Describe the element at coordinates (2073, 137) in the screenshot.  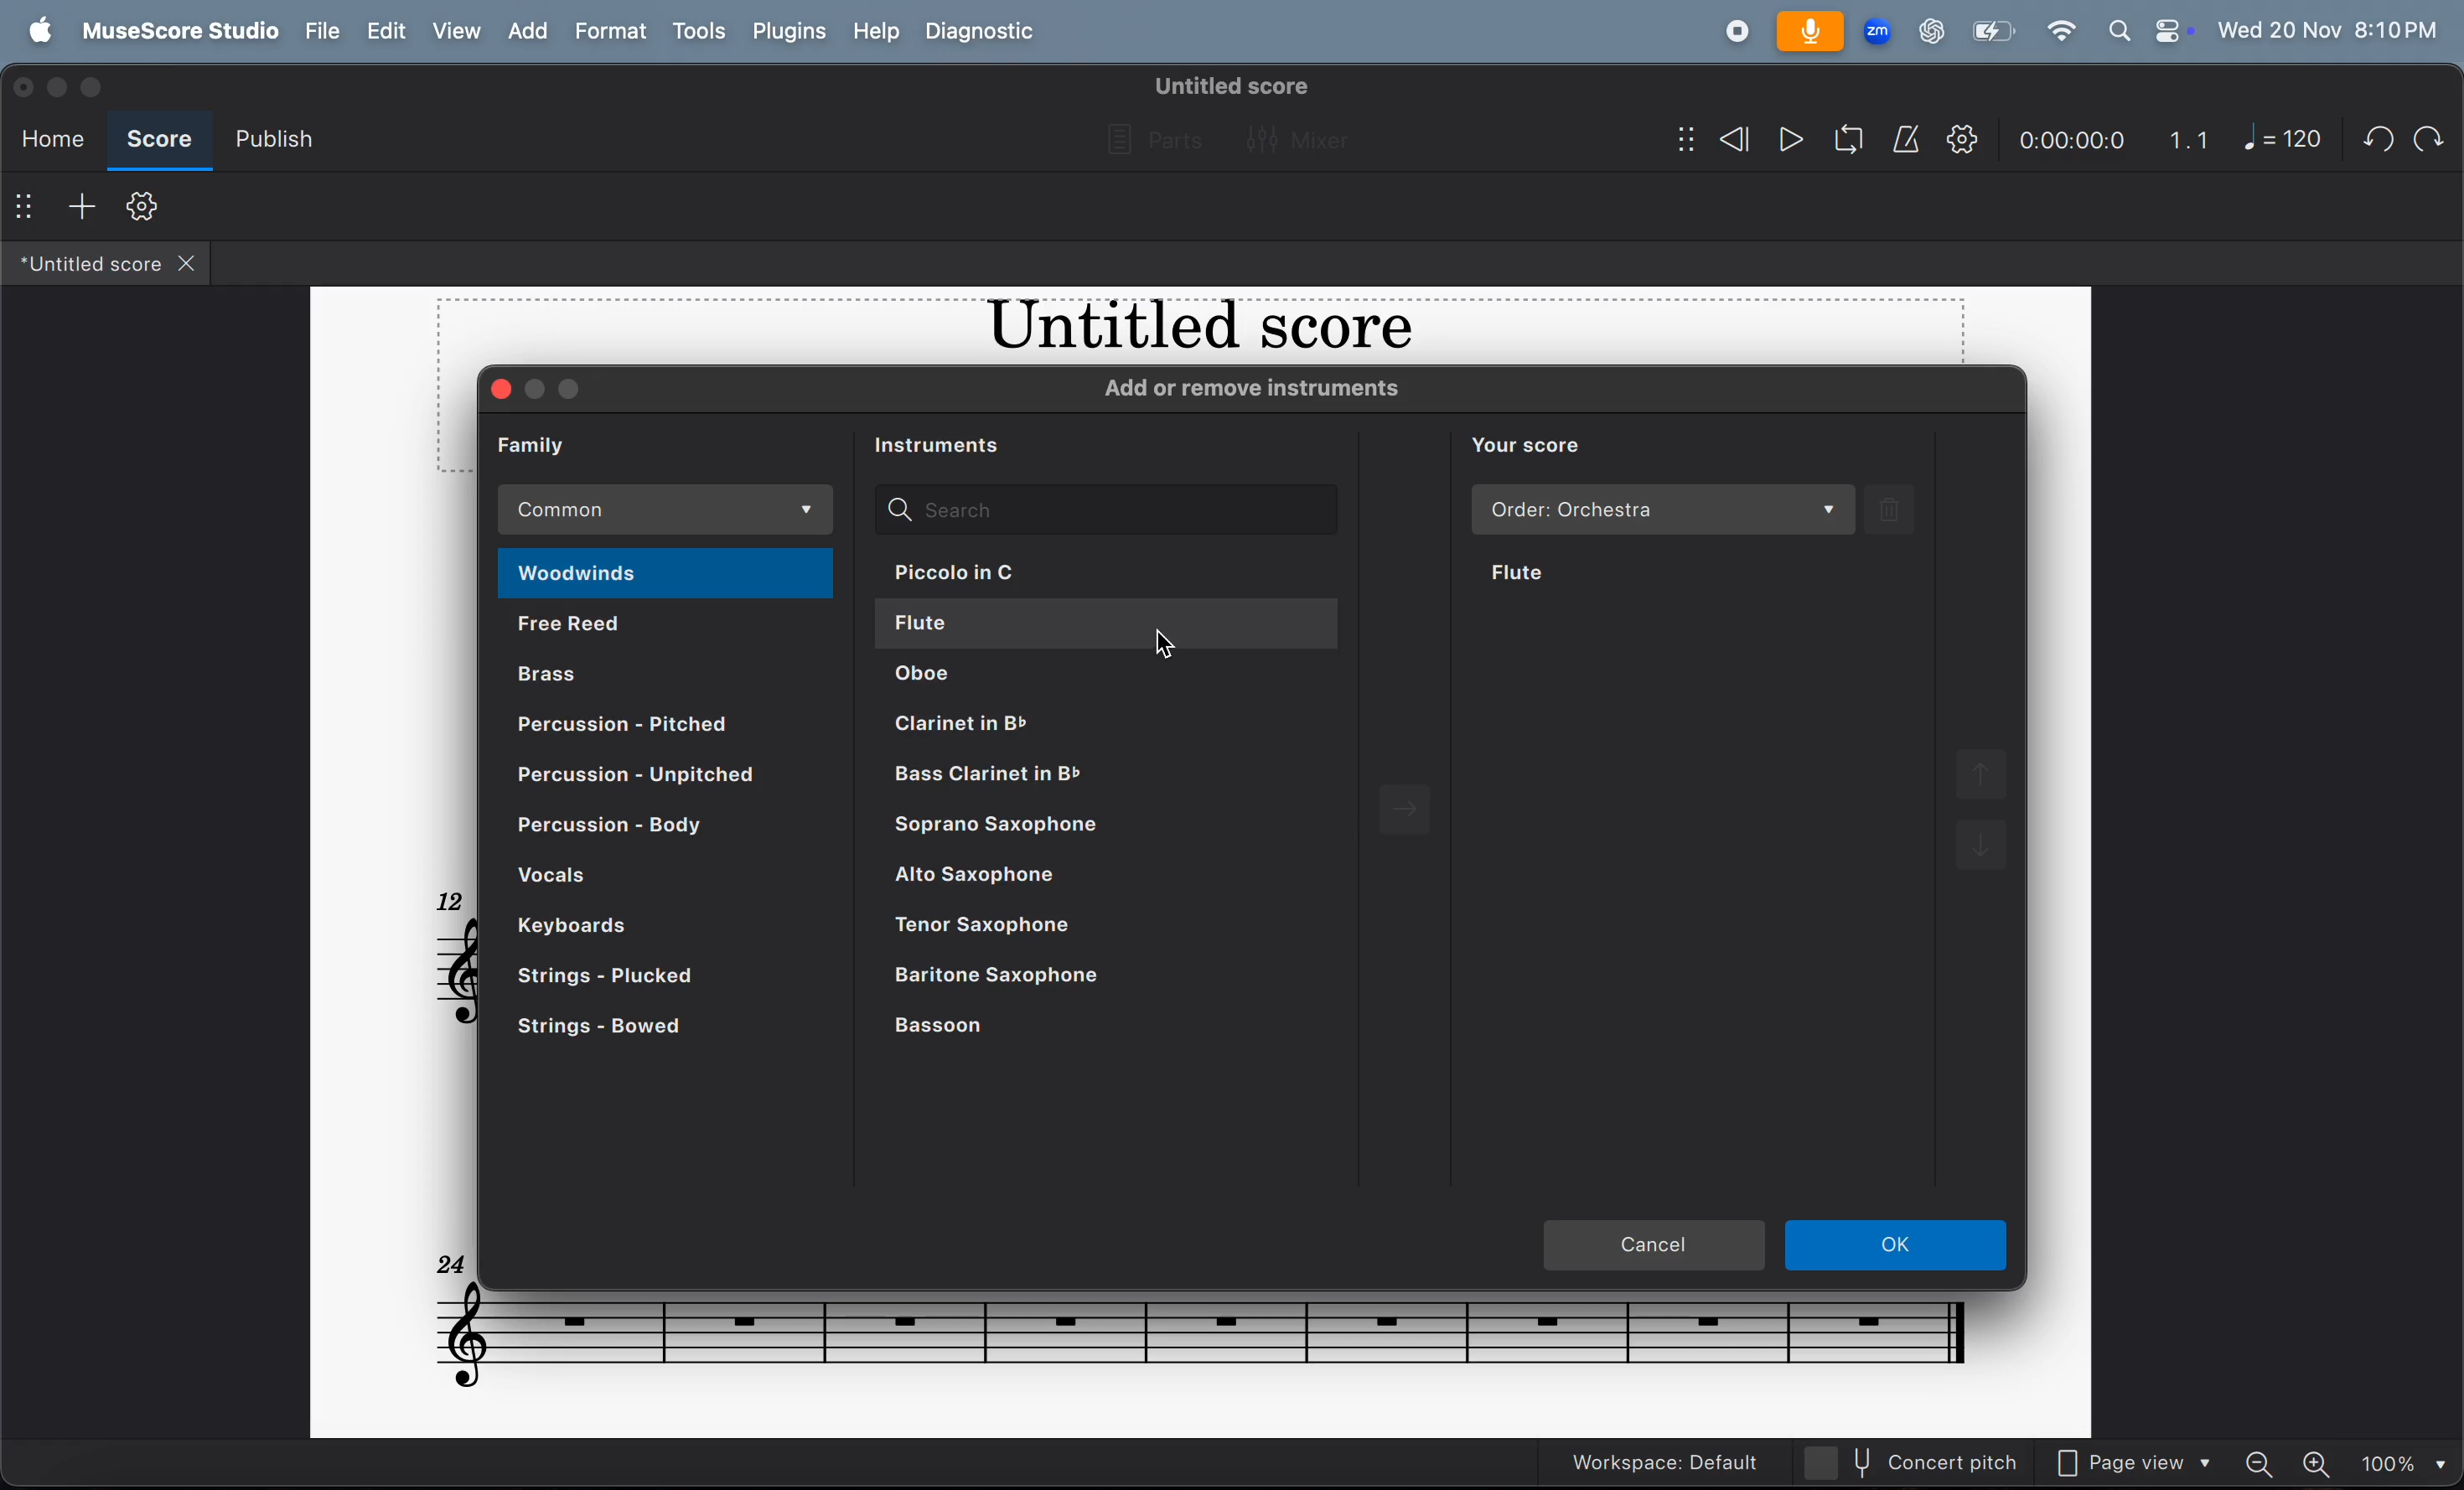
I see `time frame` at that location.